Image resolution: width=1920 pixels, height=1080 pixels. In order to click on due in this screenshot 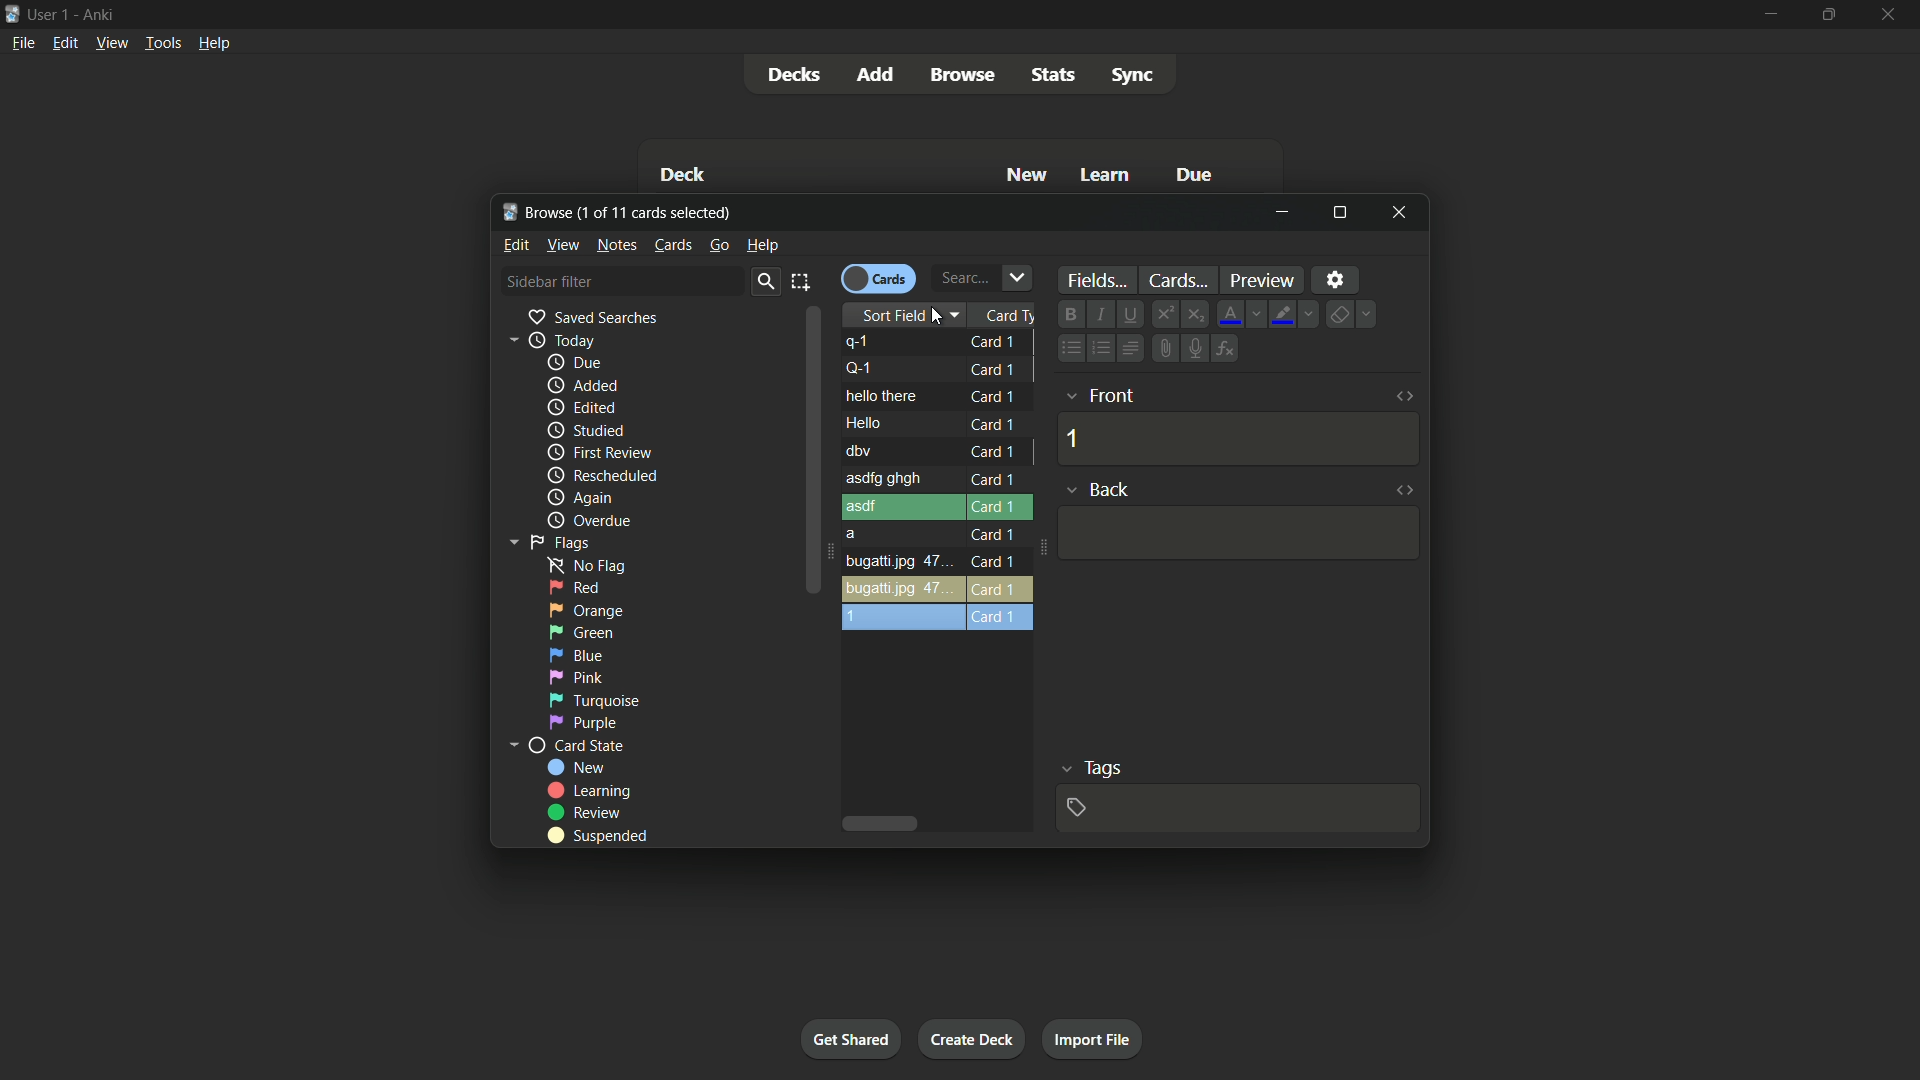, I will do `click(1192, 176)`.